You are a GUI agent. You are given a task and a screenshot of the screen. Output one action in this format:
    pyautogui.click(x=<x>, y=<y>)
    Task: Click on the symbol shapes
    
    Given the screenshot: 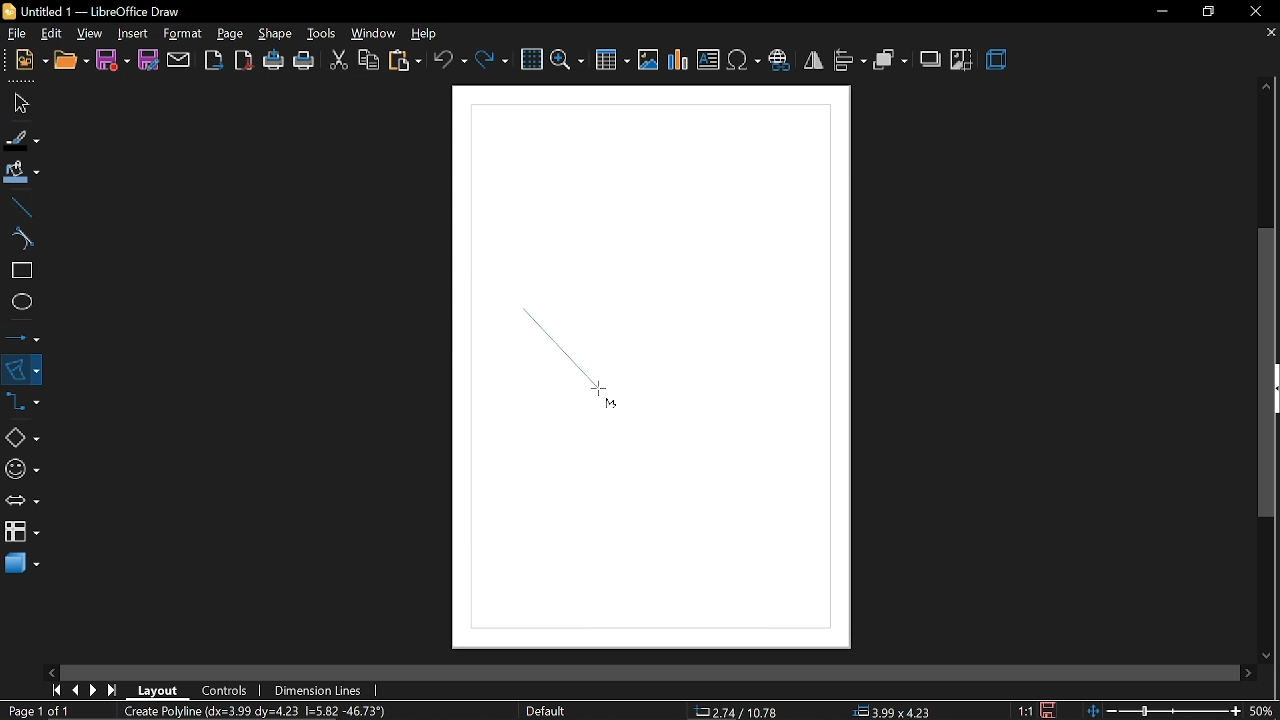 What is the action you would take?
    pyautogui.click(x=21, y=469)
    